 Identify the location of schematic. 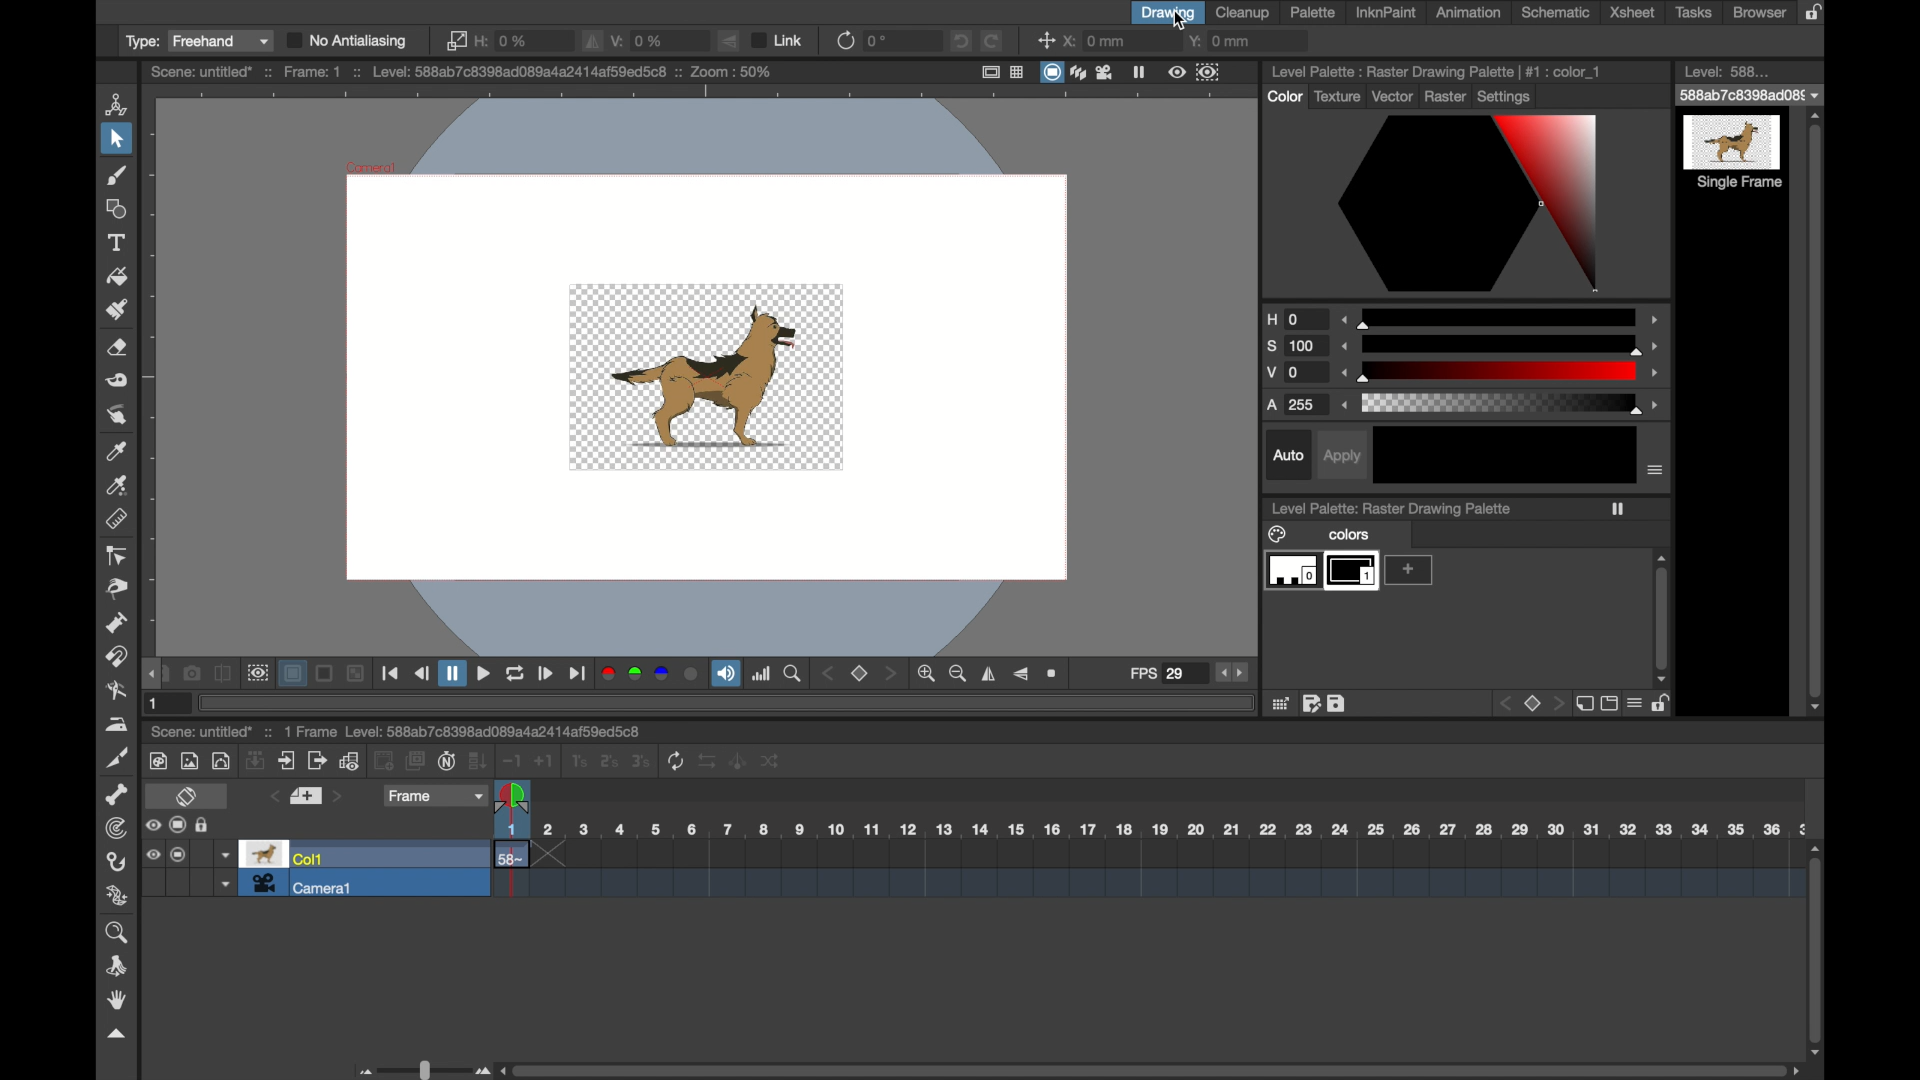
(1555, 12).